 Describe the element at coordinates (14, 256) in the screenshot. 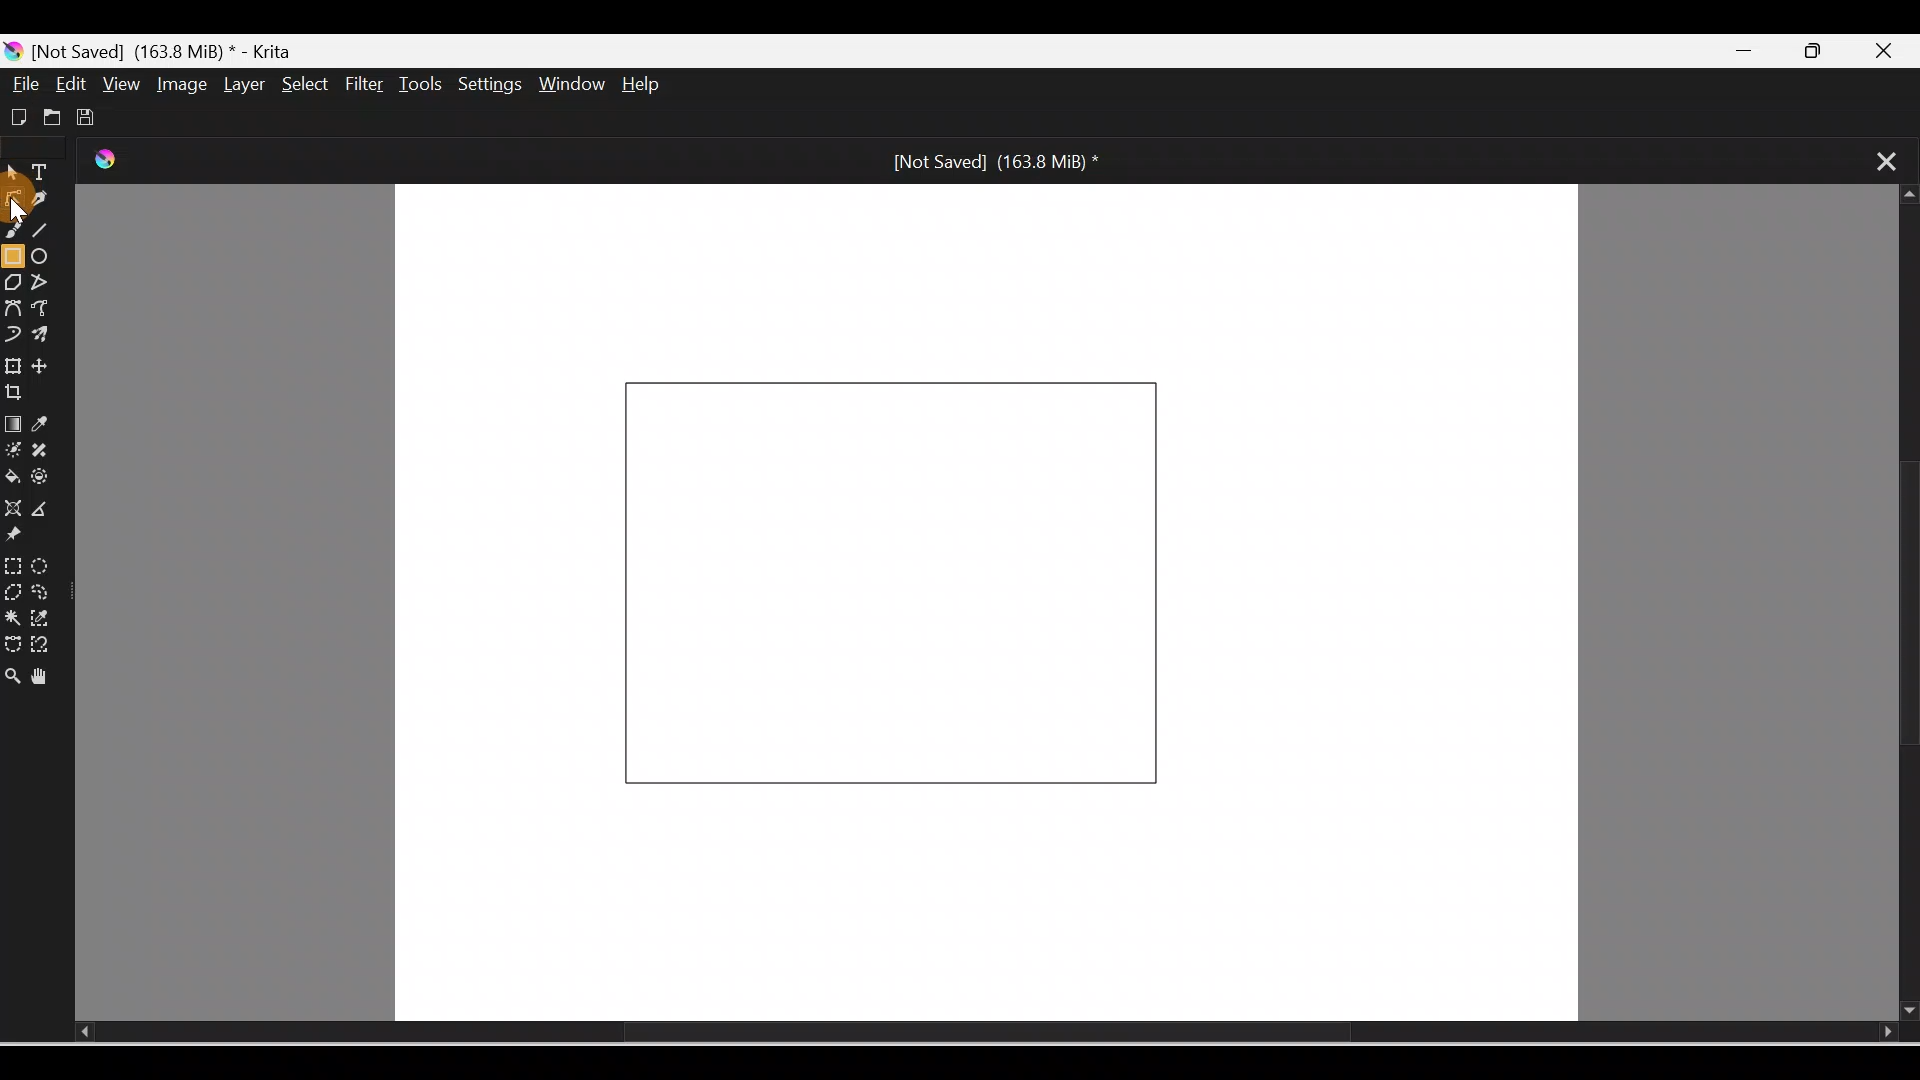

I see `Rectangle` at that location.